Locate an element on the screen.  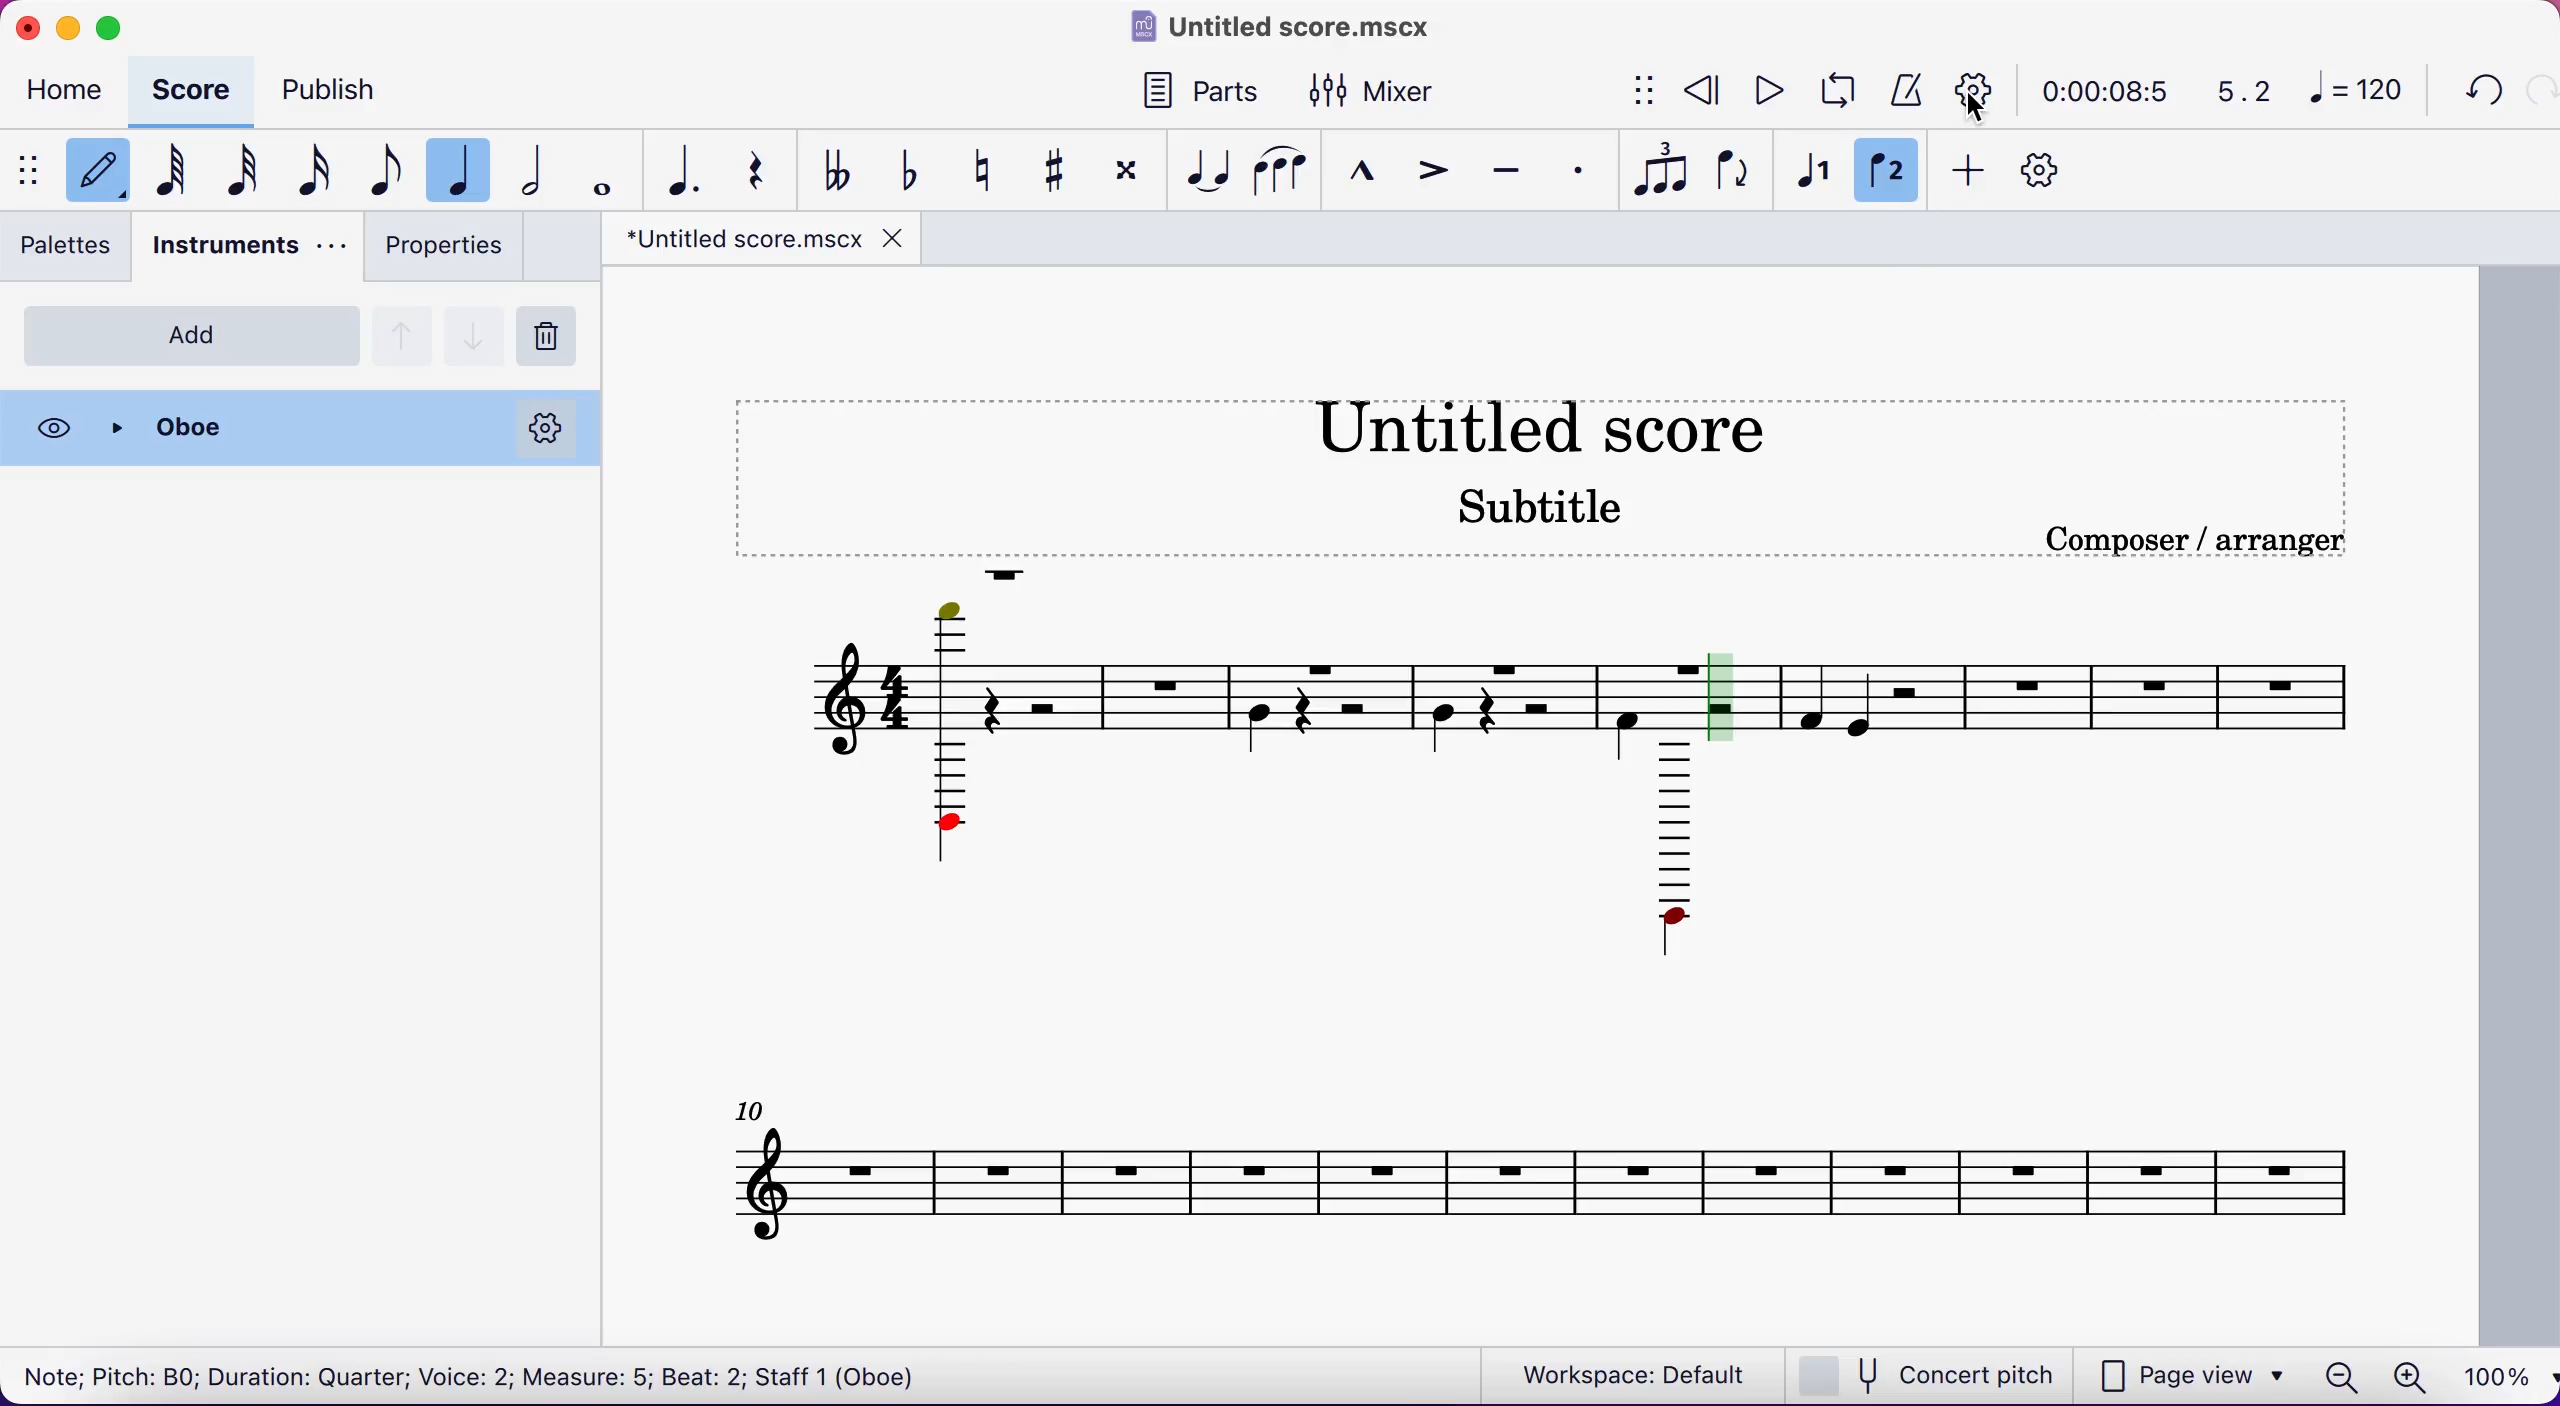
Close is located at coordinates (293, 428).